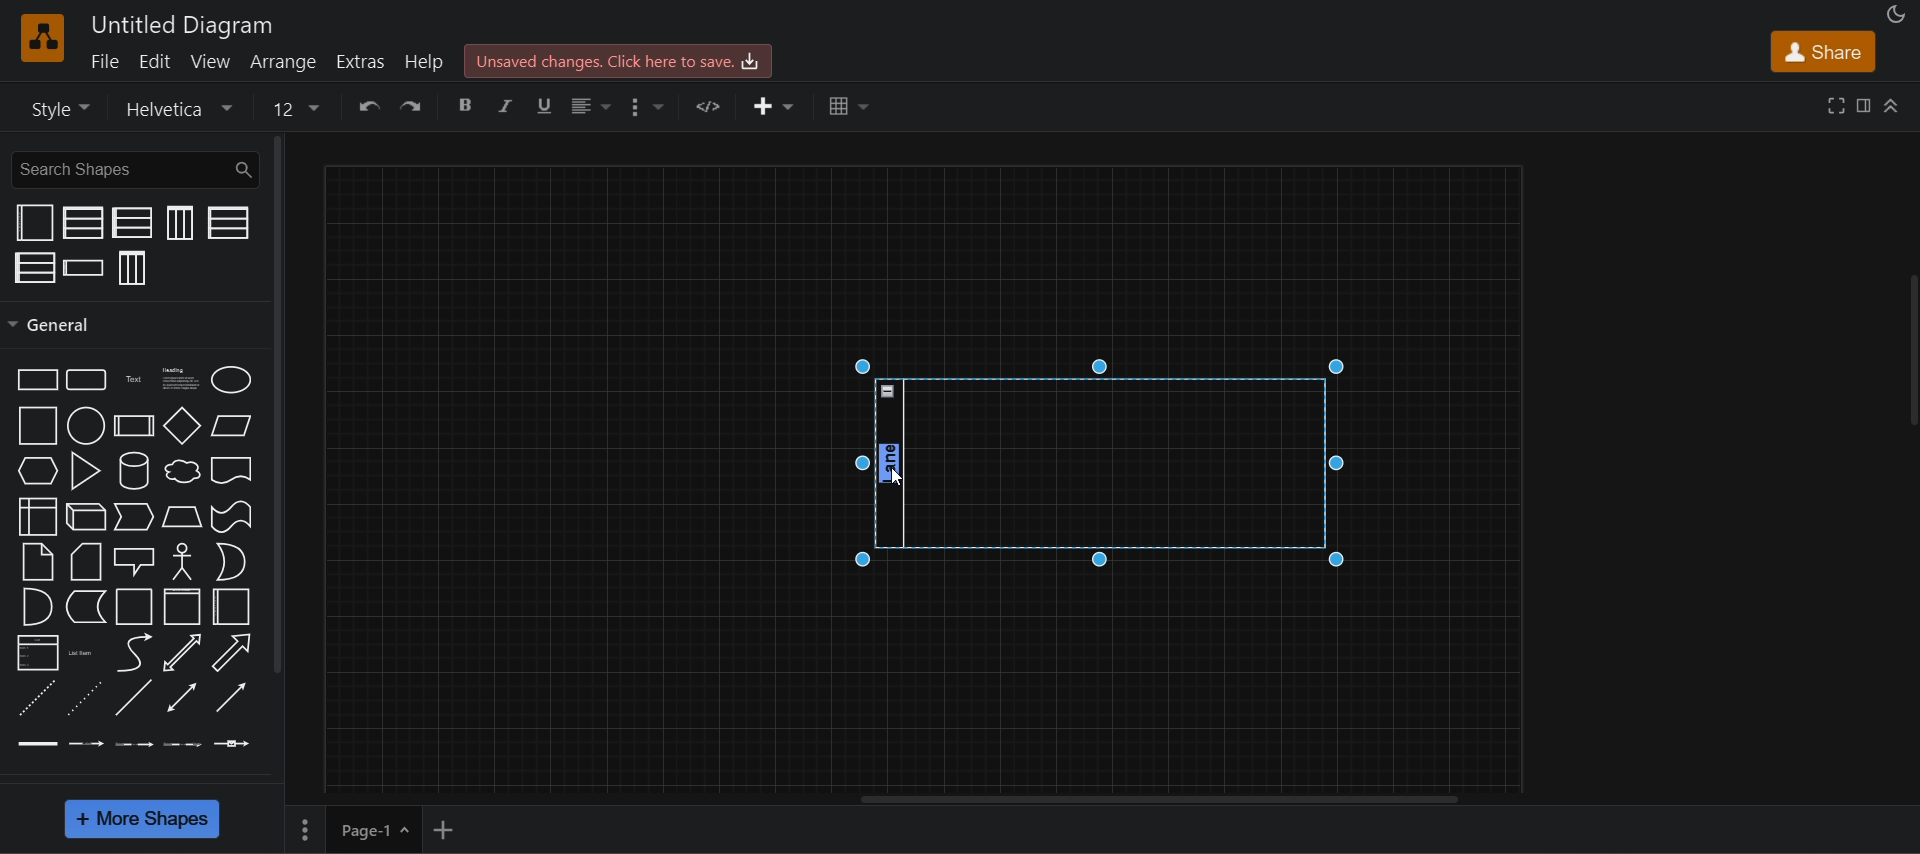 The height and width of the screenshot is (854, 1920). Describe the element at coordinates (226, 222) in the screenshot. I see `horizontal pool 1` at that location.